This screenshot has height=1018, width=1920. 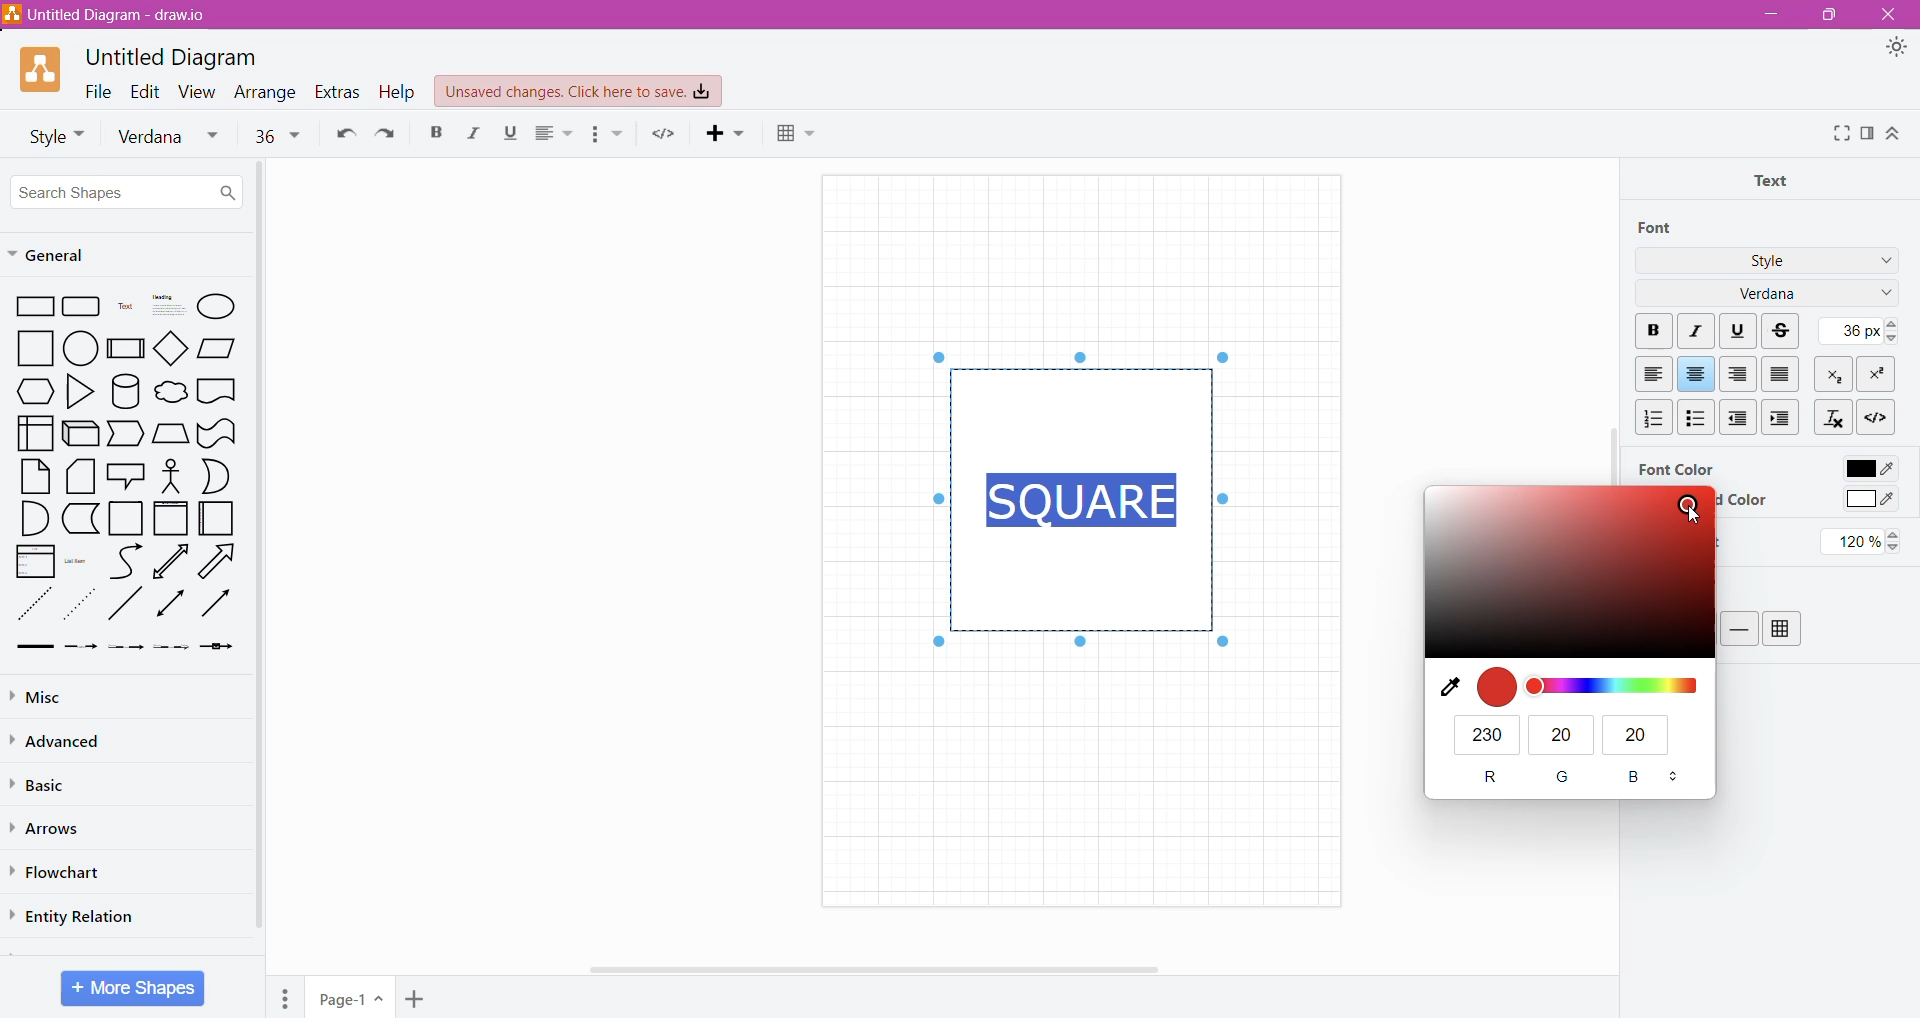 I want to click on hexagon, so click(x=34, y=391).